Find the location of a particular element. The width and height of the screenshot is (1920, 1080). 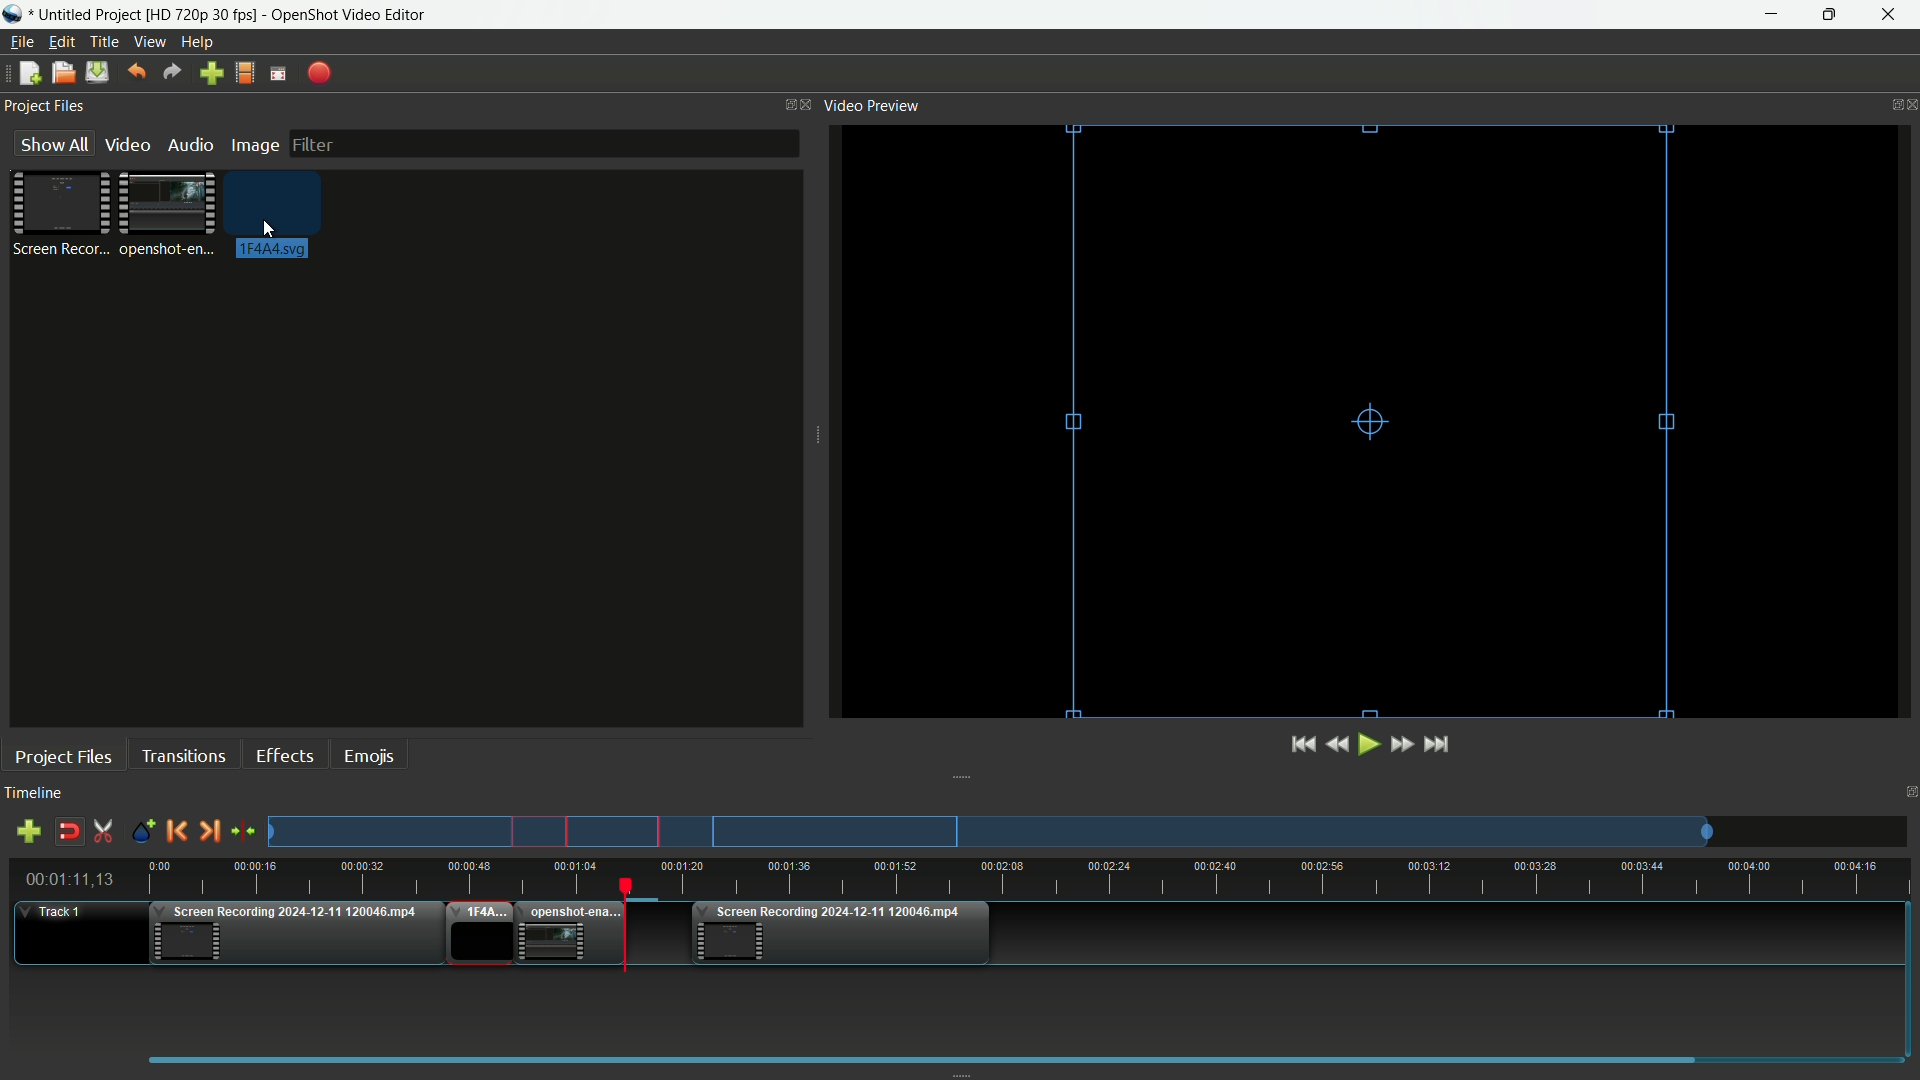

Close timeline is located at coordinates (1908, 795).